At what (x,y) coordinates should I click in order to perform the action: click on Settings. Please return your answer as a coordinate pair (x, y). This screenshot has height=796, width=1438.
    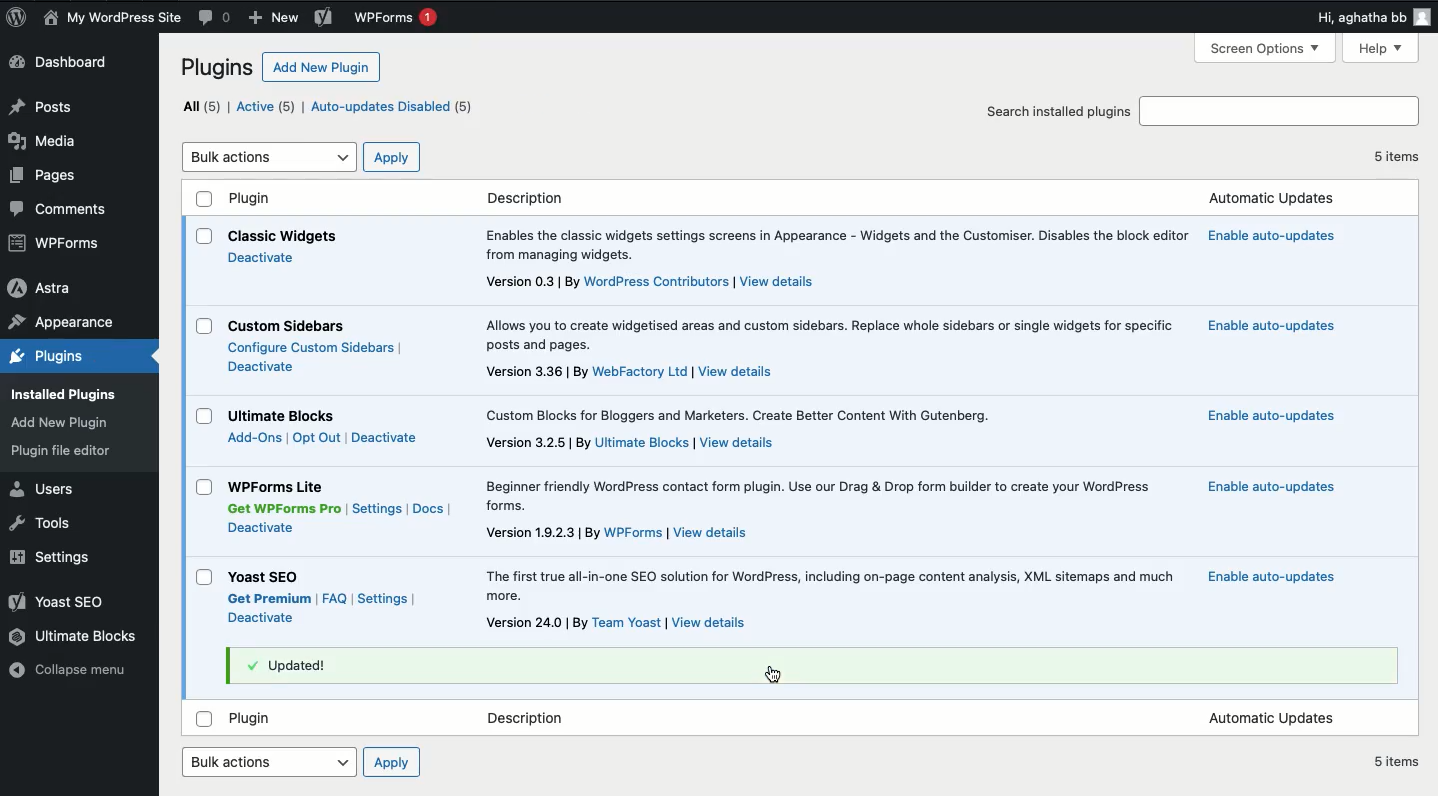
    Looking at the image, I should click on (382, 599).